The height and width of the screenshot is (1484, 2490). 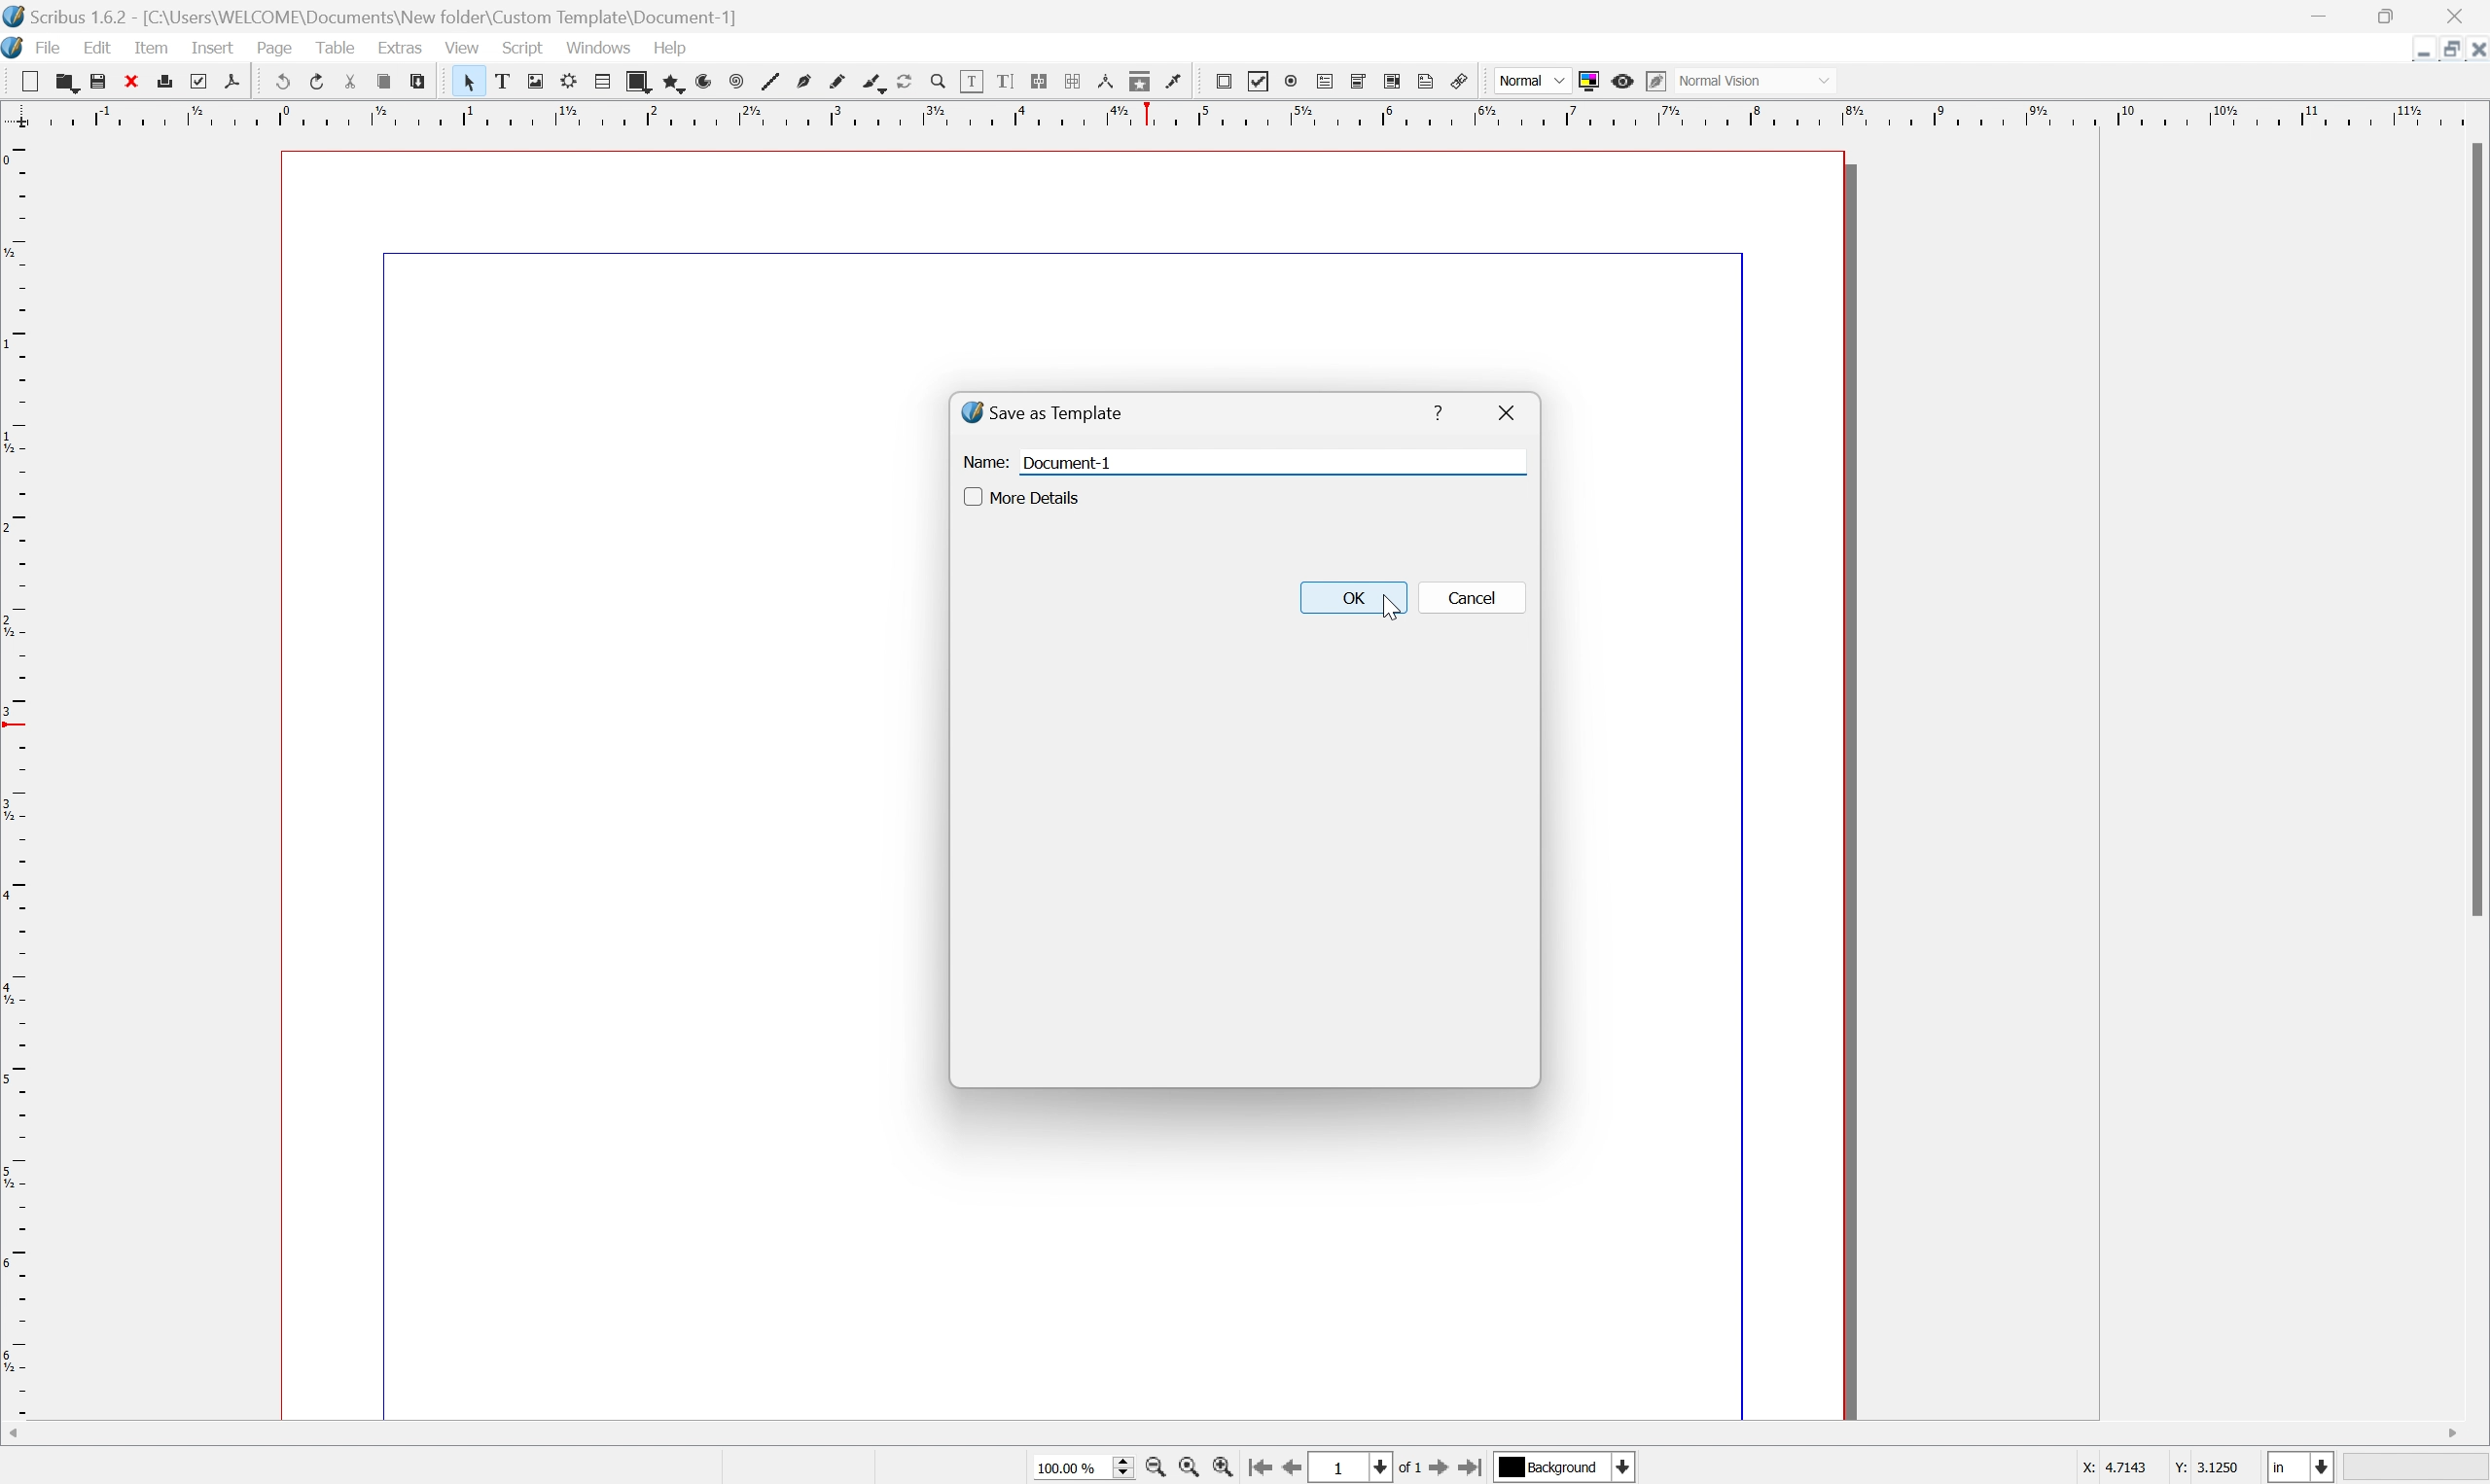 I want to click on Scale, so click(x=1248, y=113).